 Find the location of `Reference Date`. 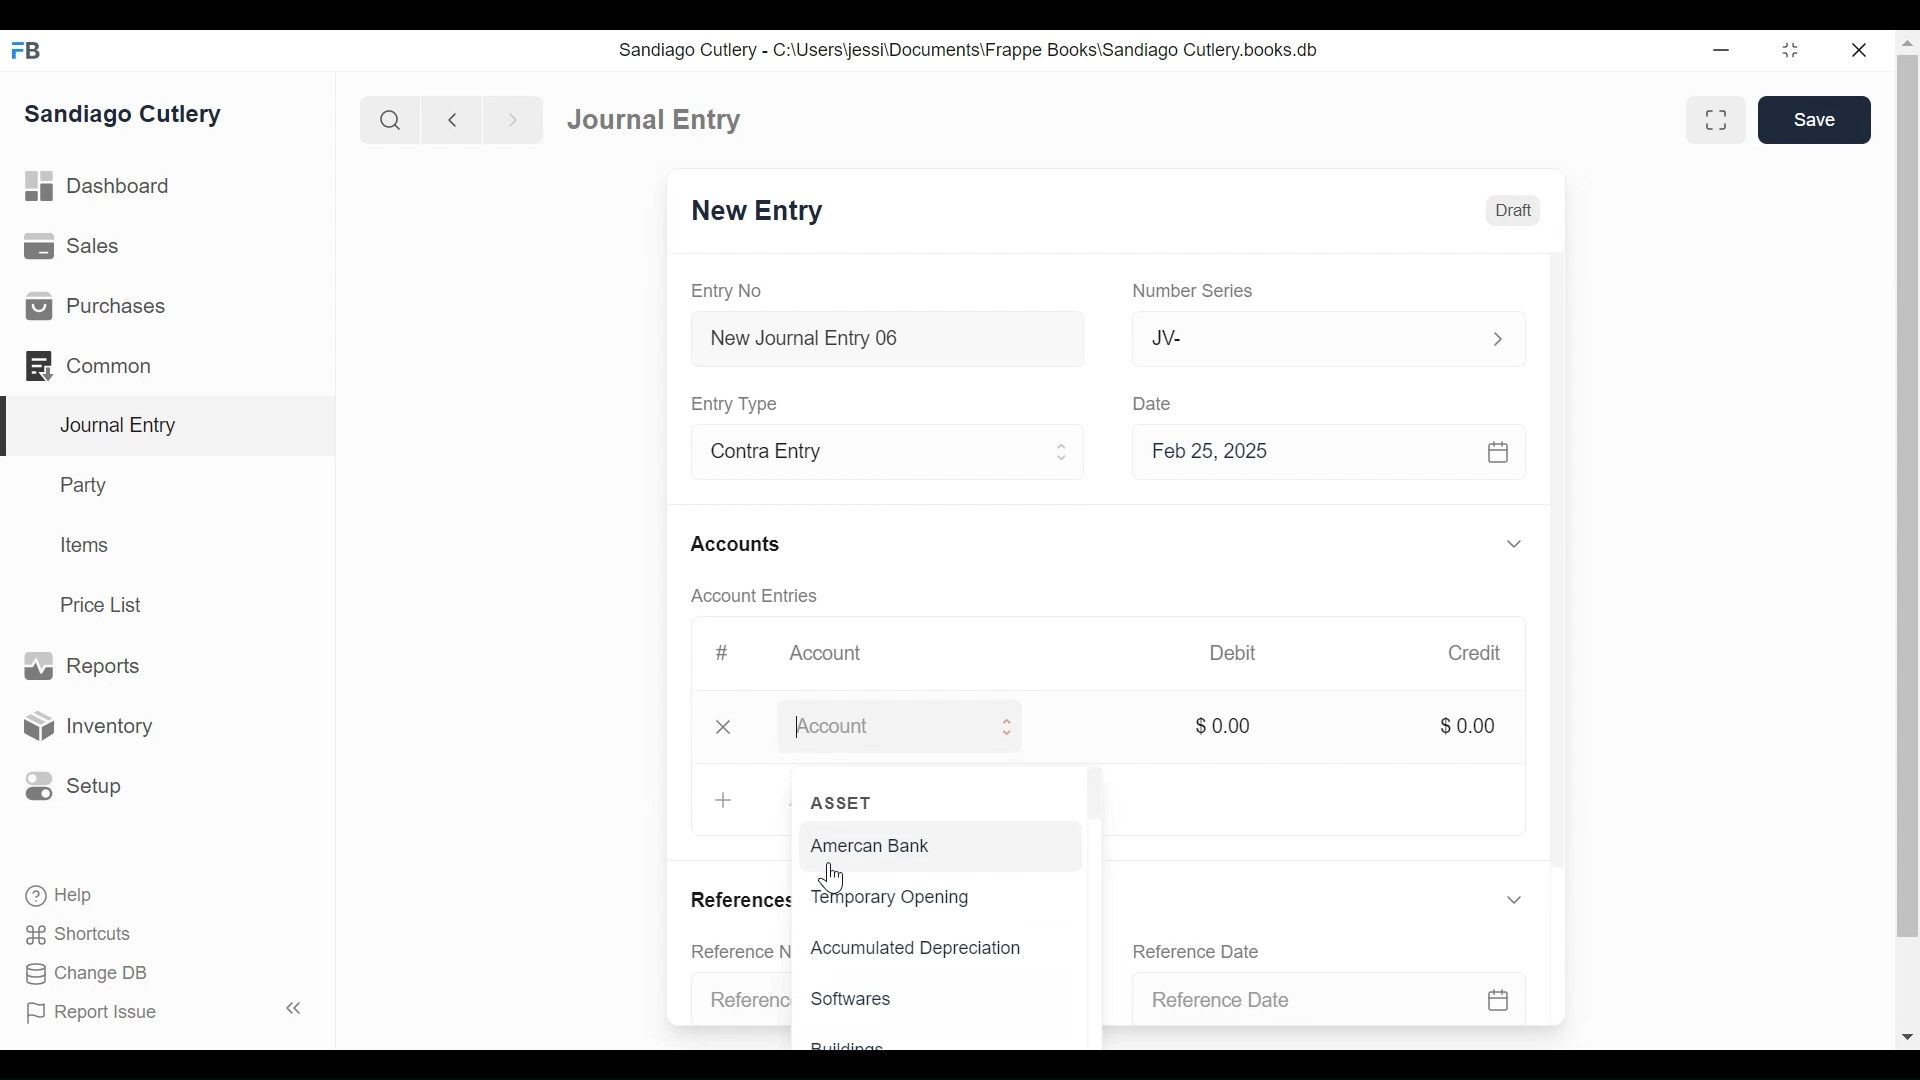

Reference Date is located at coordinates (1324, 997).